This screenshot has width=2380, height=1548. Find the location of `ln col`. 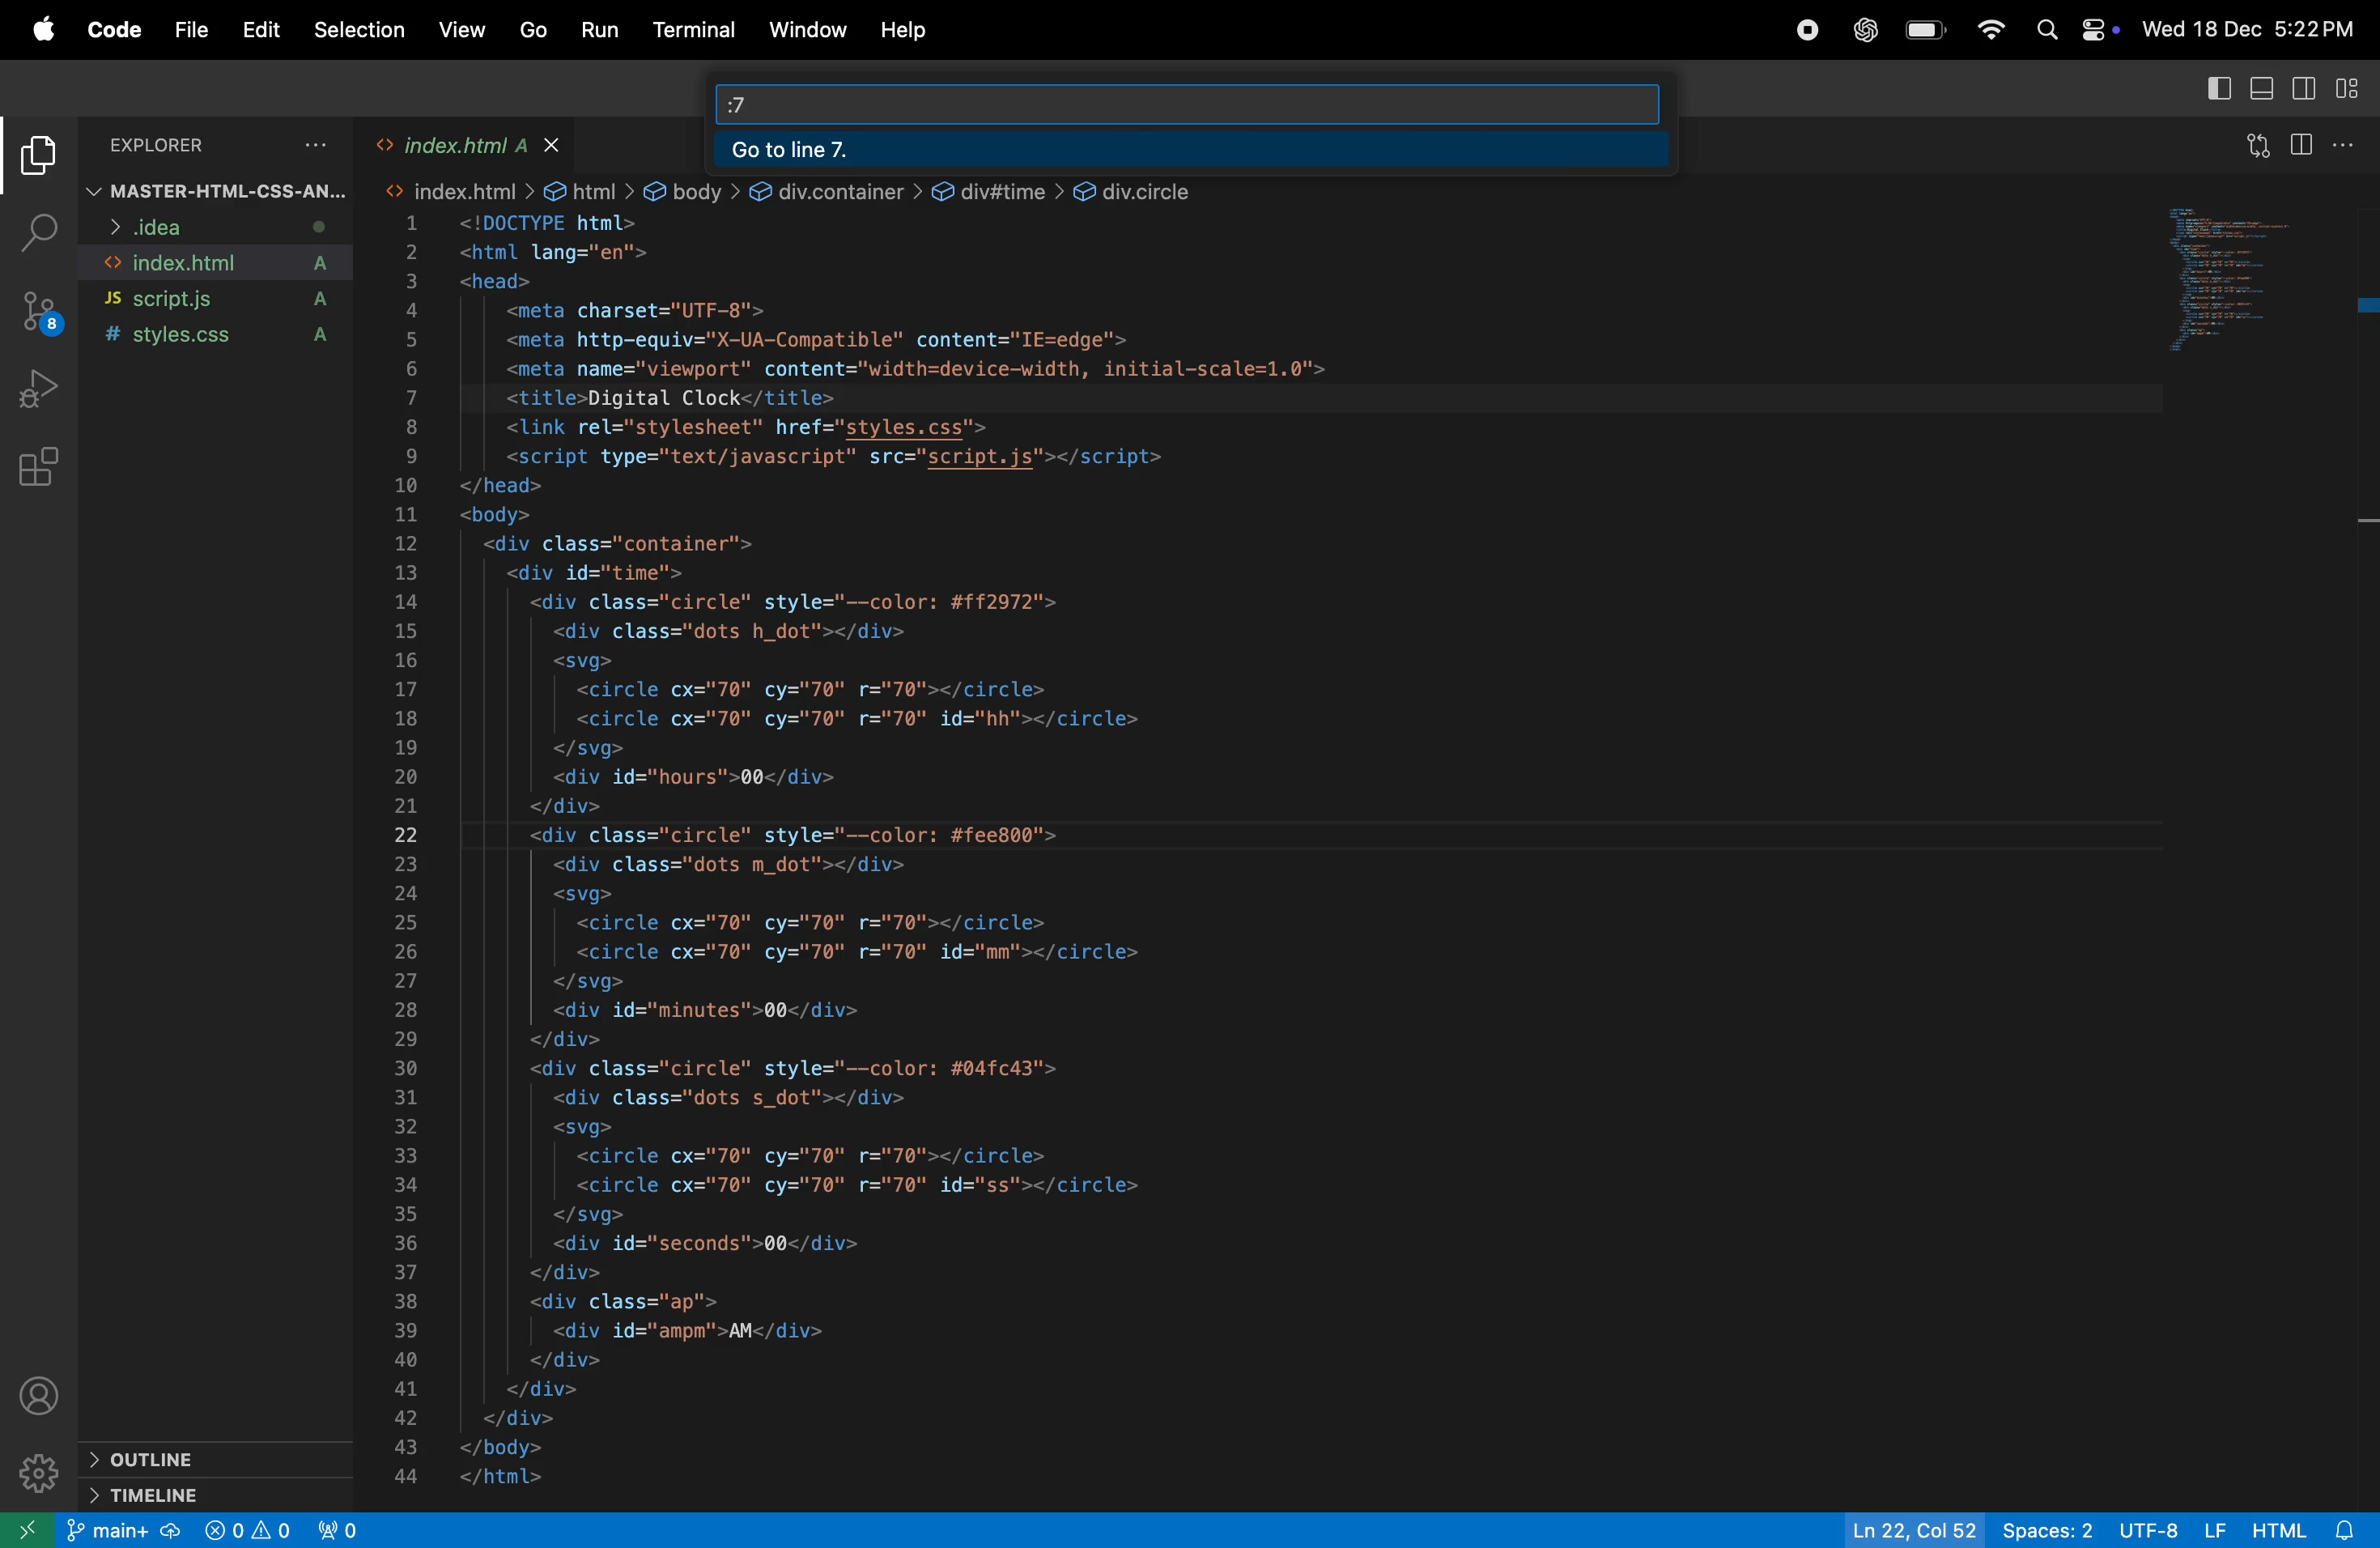

ln col is located at coordinates (1910, 1529).